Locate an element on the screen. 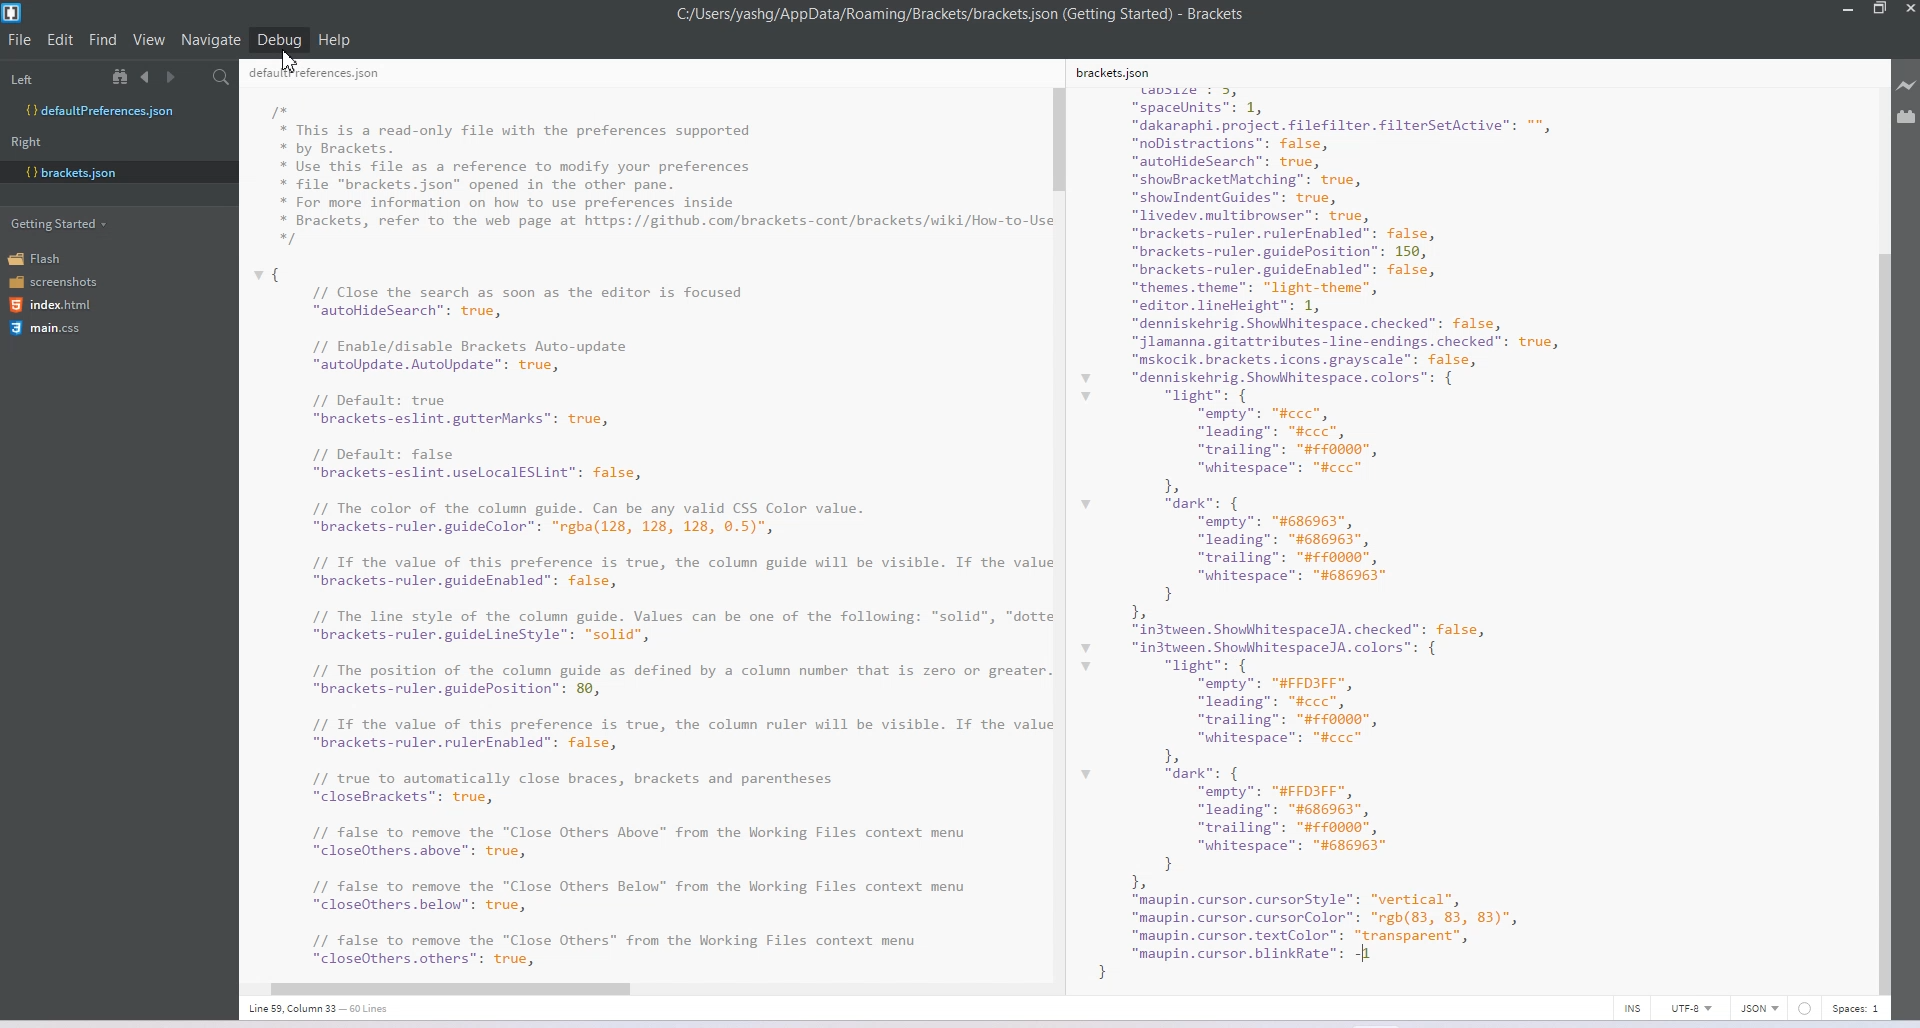 Image resolution: width=1920 pixels, height=1028 pixels. Navigate is located at coordinates (213, 40).